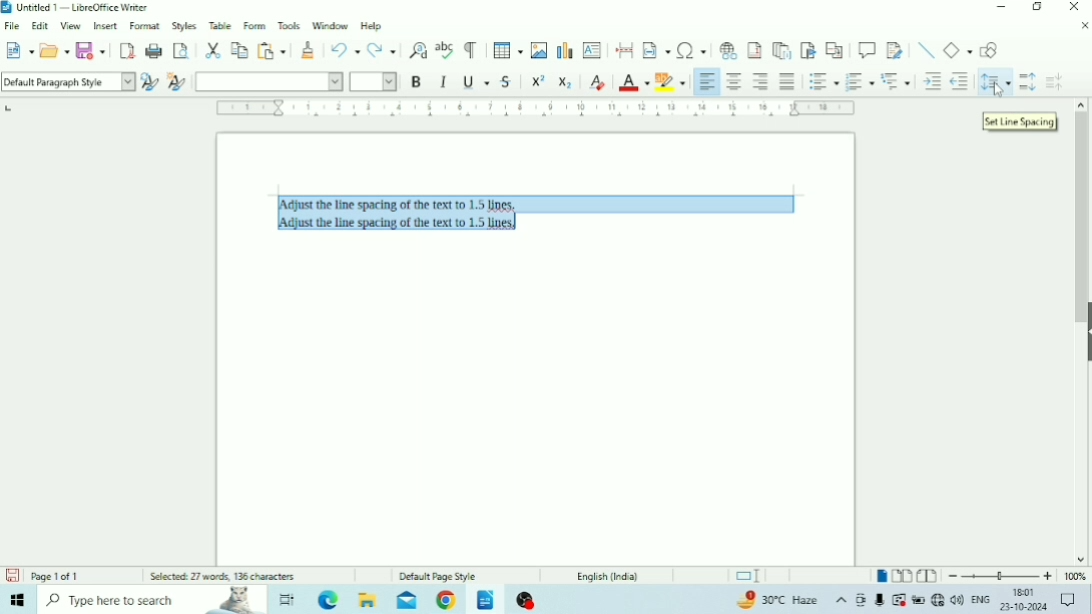  What do you see at coordinates (331, 24) in the screenshot?
I see `Window` at bounding box center [331, 24].